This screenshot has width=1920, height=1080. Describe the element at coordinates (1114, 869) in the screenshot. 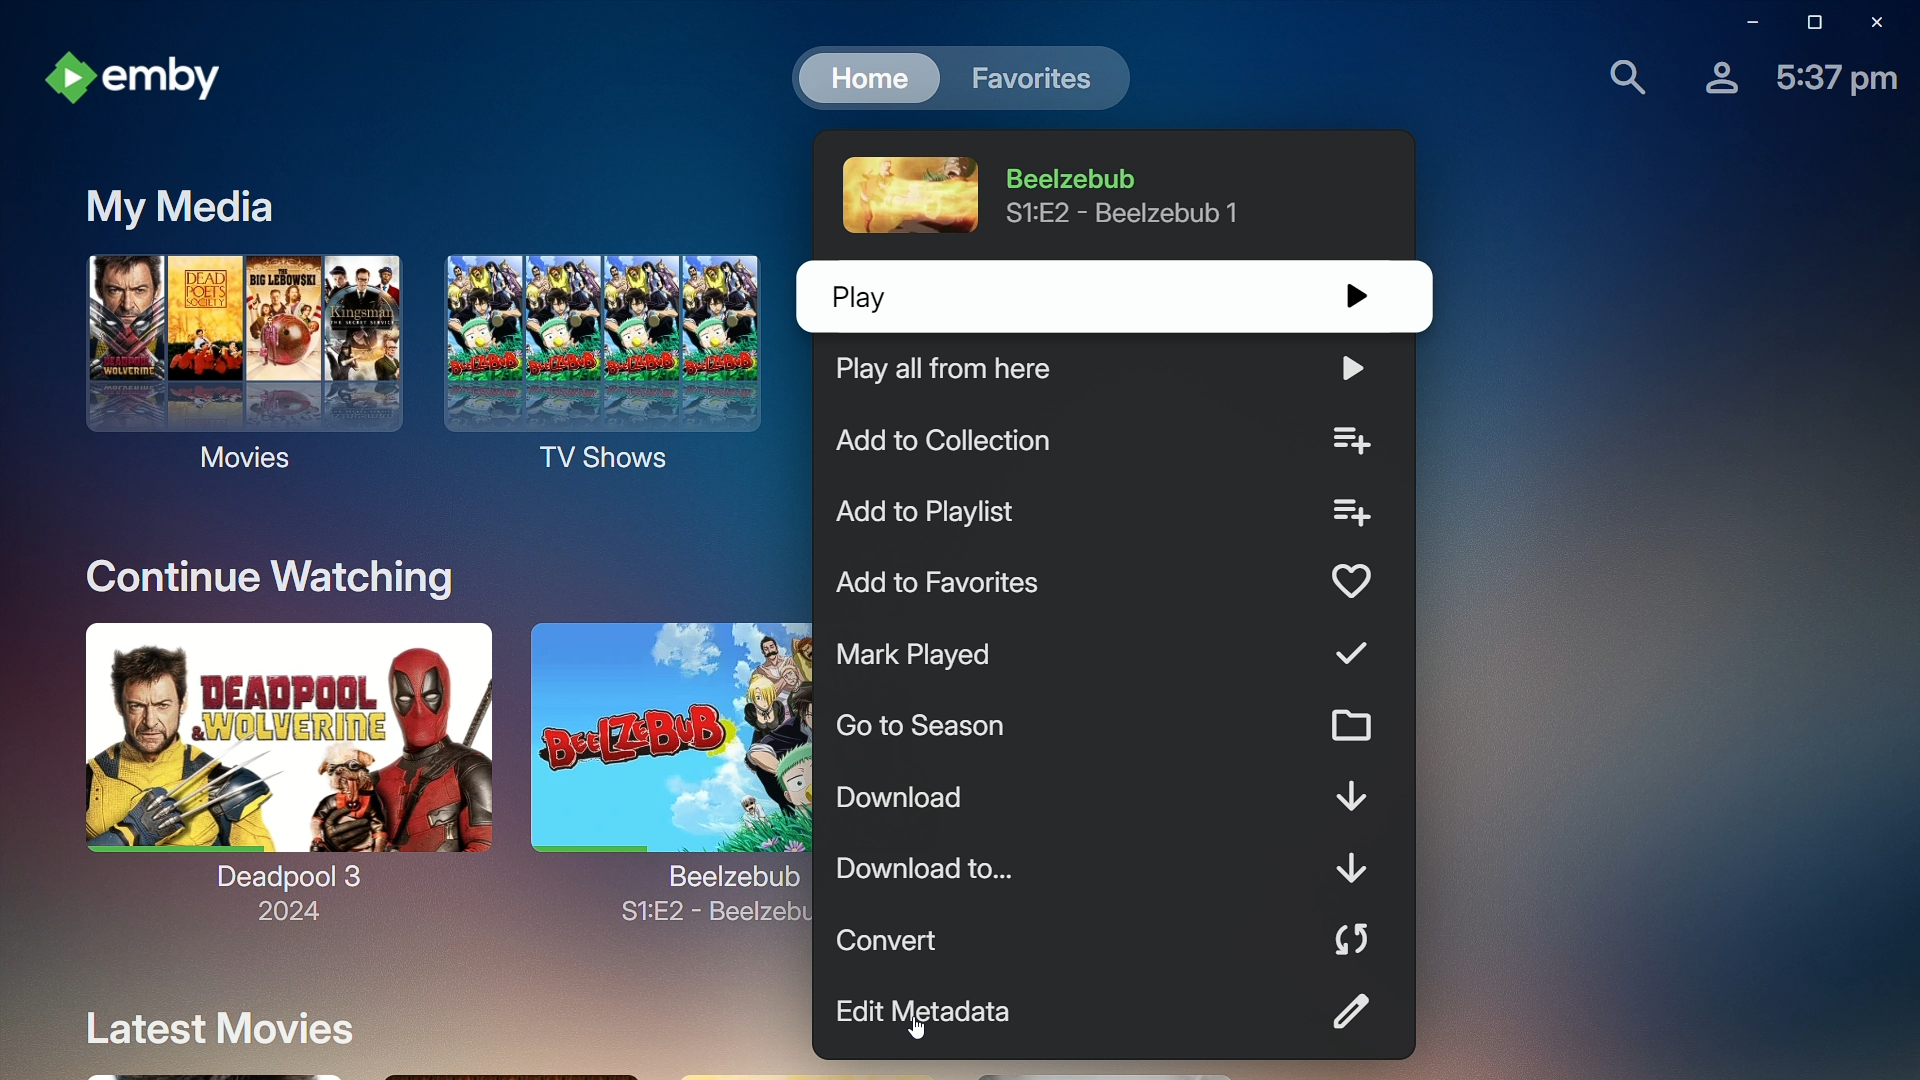

I see `Download to` at that location.